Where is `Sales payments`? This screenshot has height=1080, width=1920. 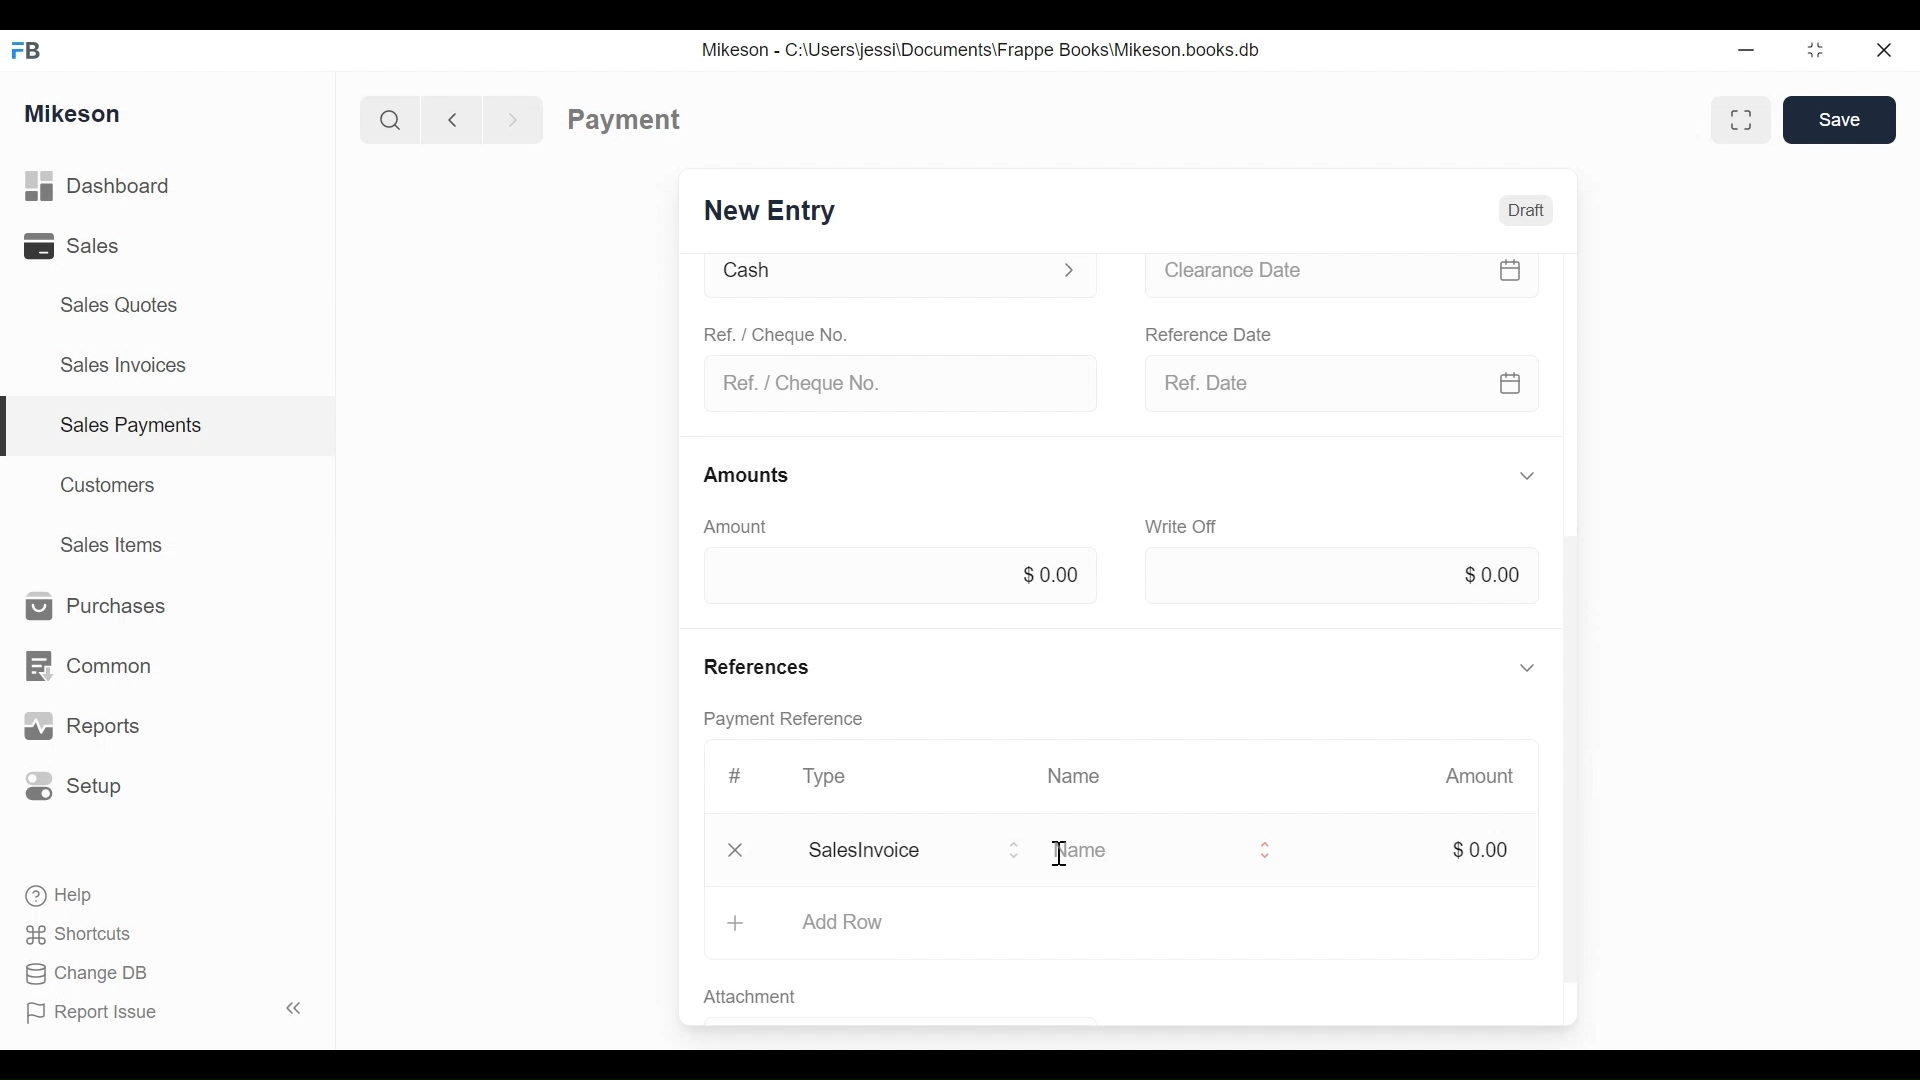 Sales payments is located at coordinates (135, 424).